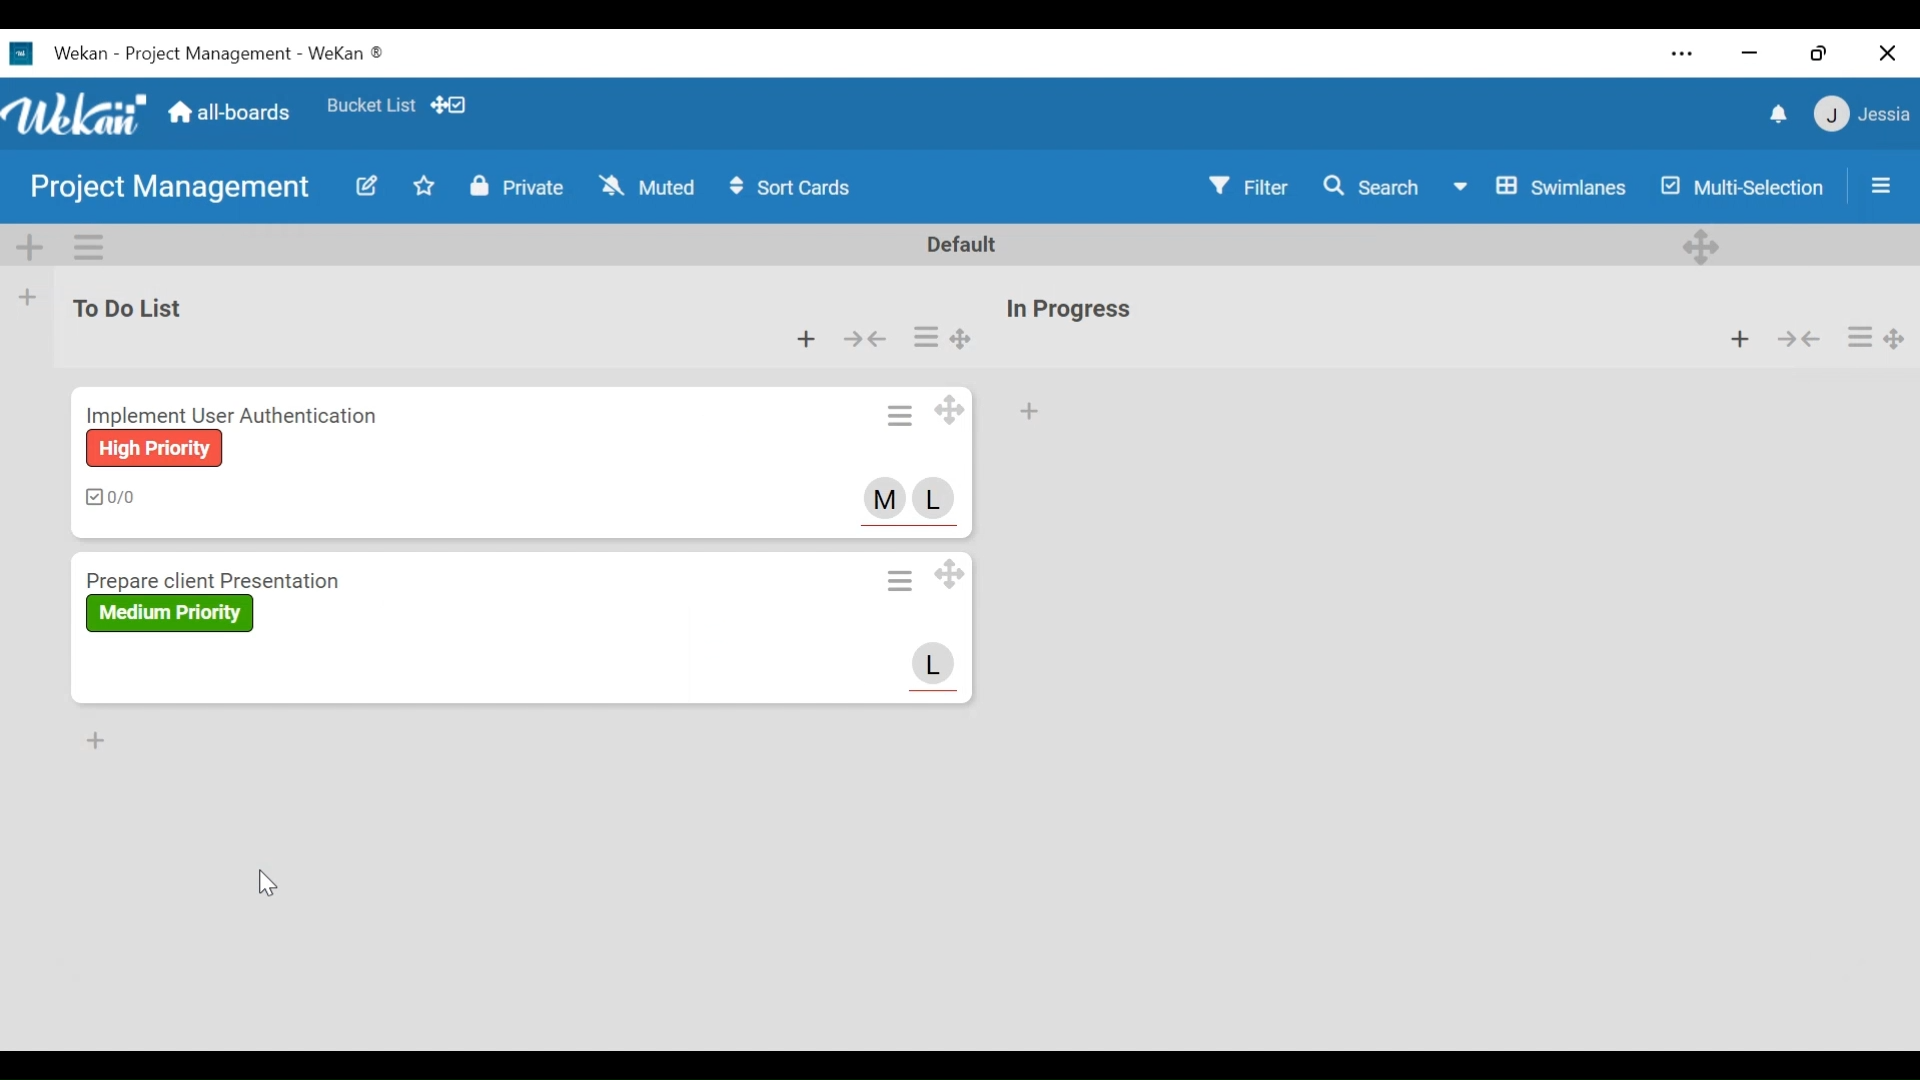  Describe the element at coordinates (1369, 189) in the screenshot. I see `Search` at that location.